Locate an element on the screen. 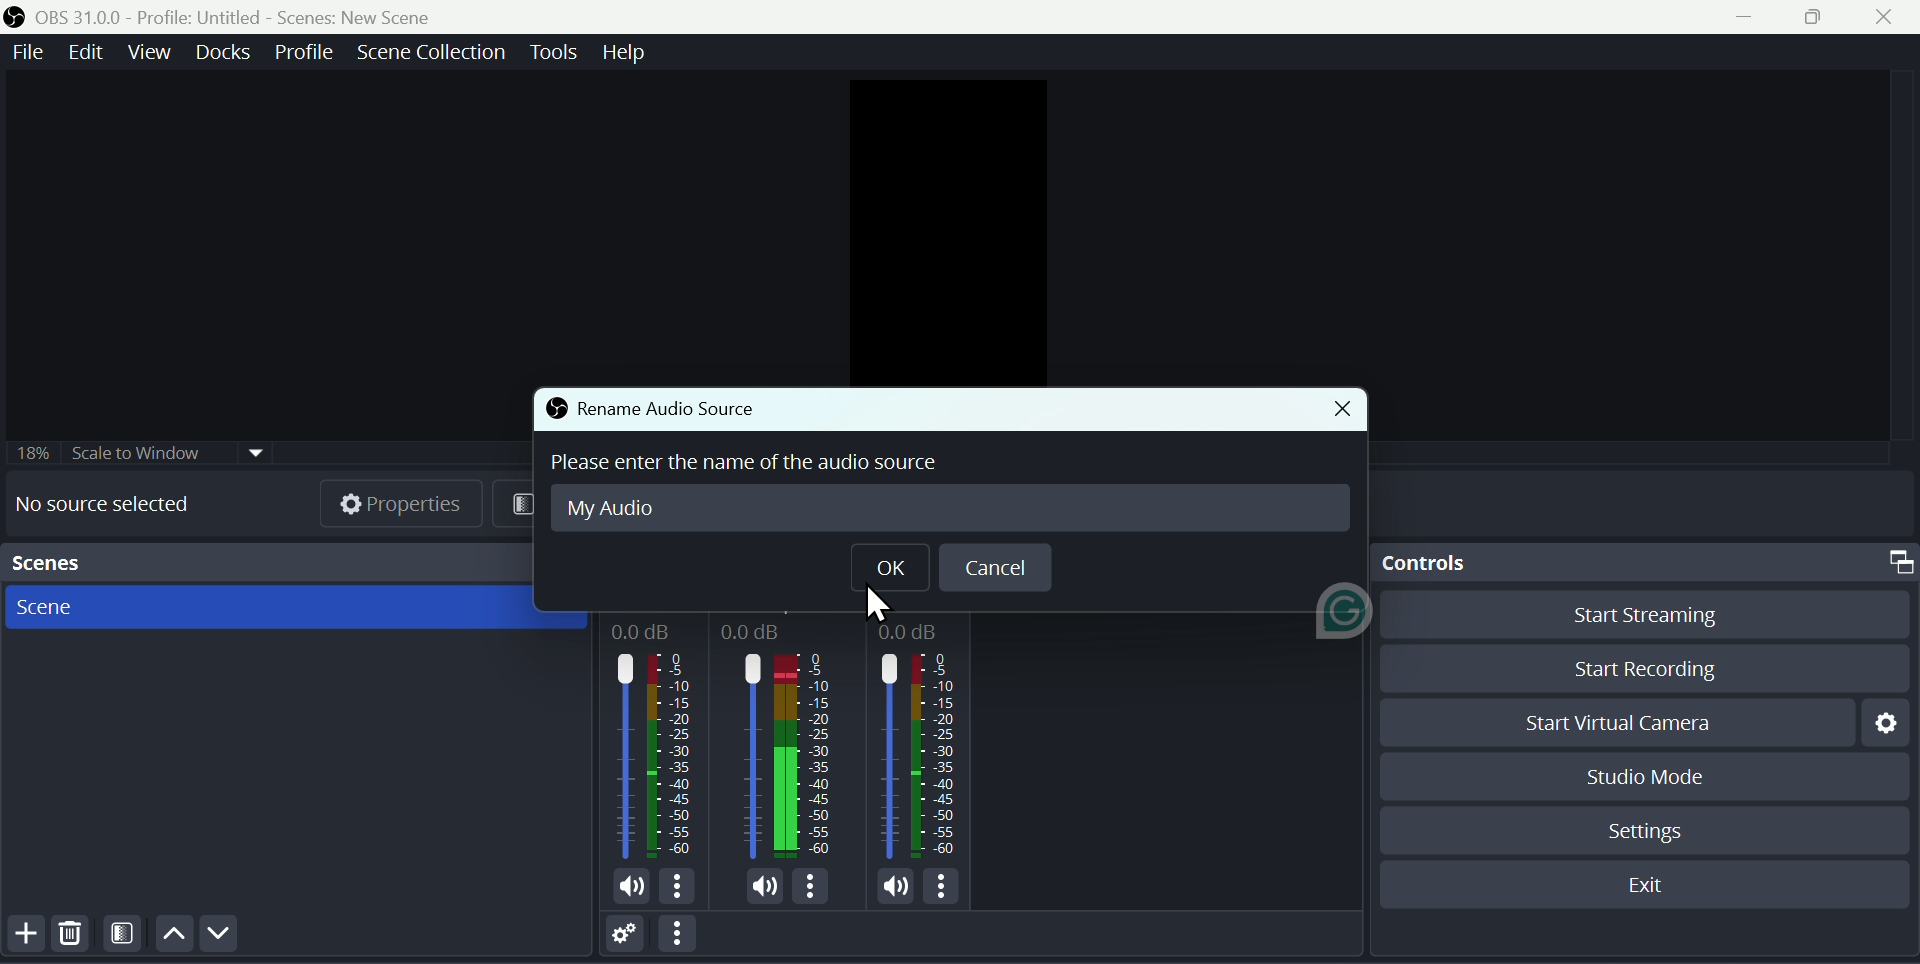 The width and height of the screenshot is (1920, 964). Properties is located at coordinates (407, 507).